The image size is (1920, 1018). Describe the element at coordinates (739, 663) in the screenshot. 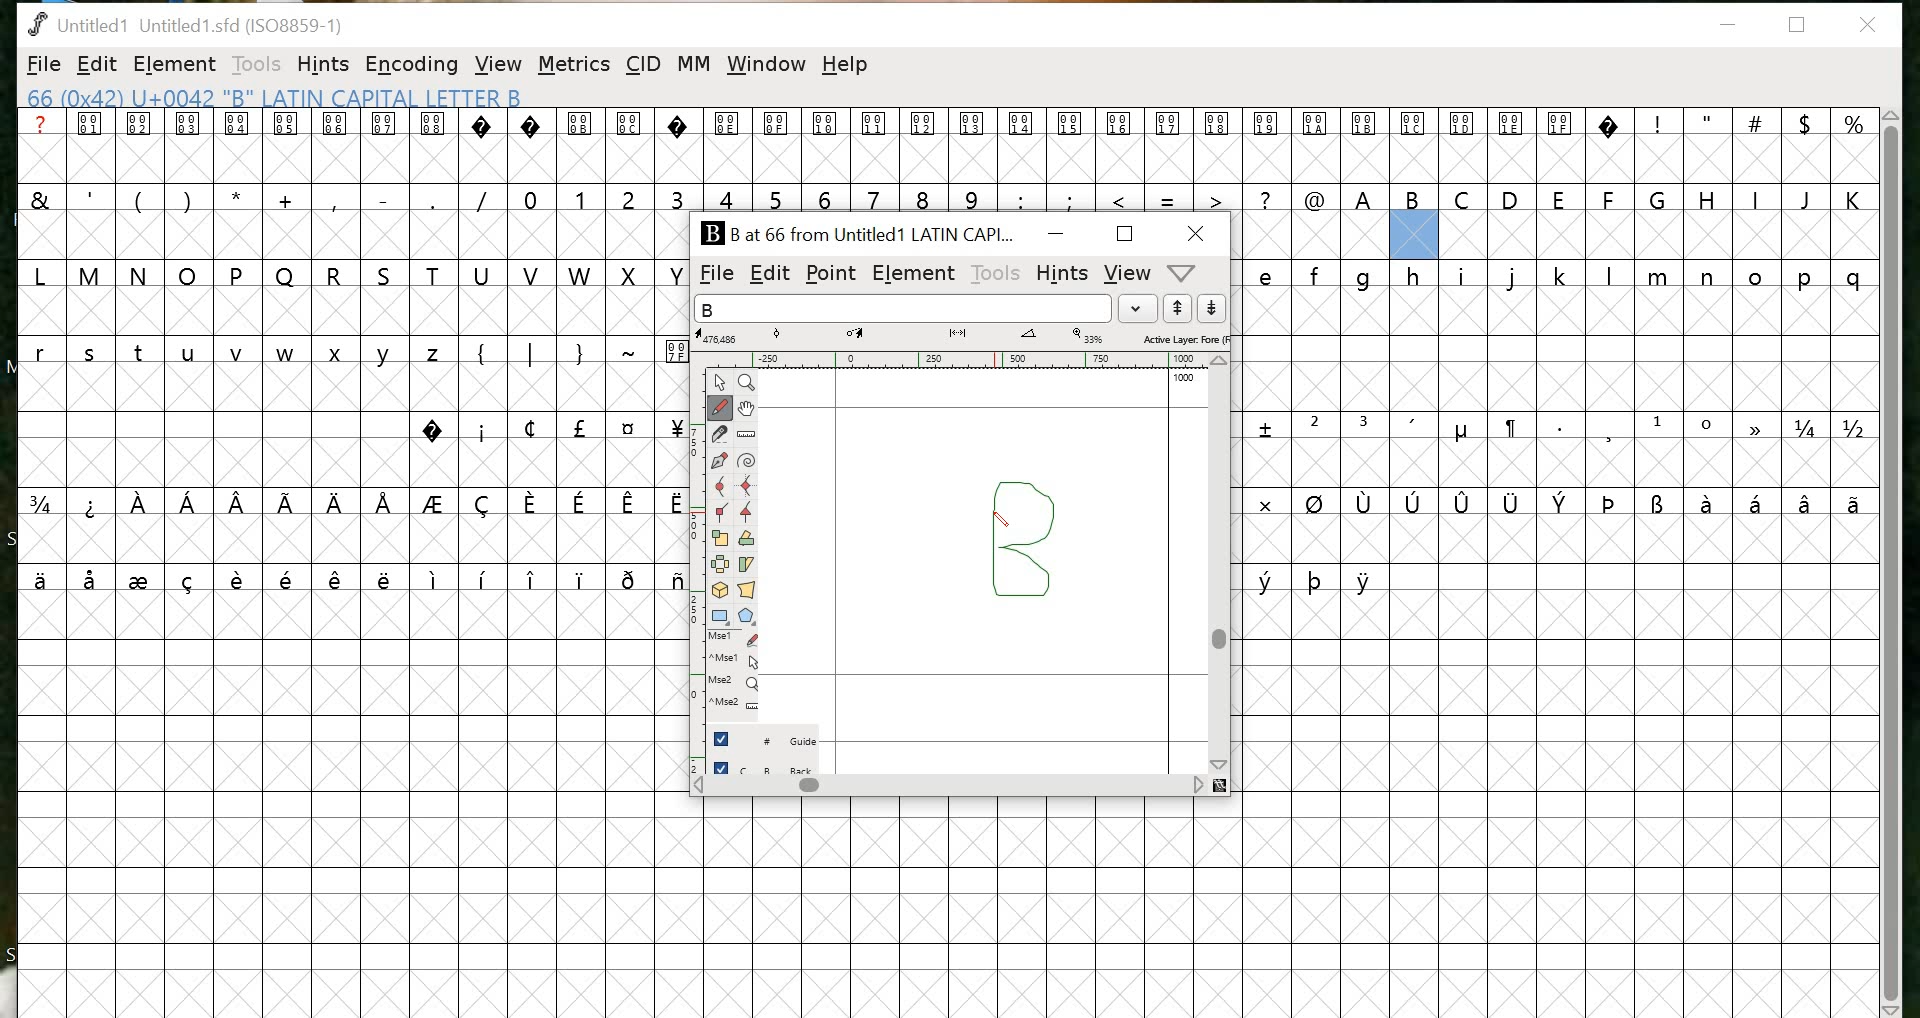

I see `Mouse left button + Ctrl` at that location.